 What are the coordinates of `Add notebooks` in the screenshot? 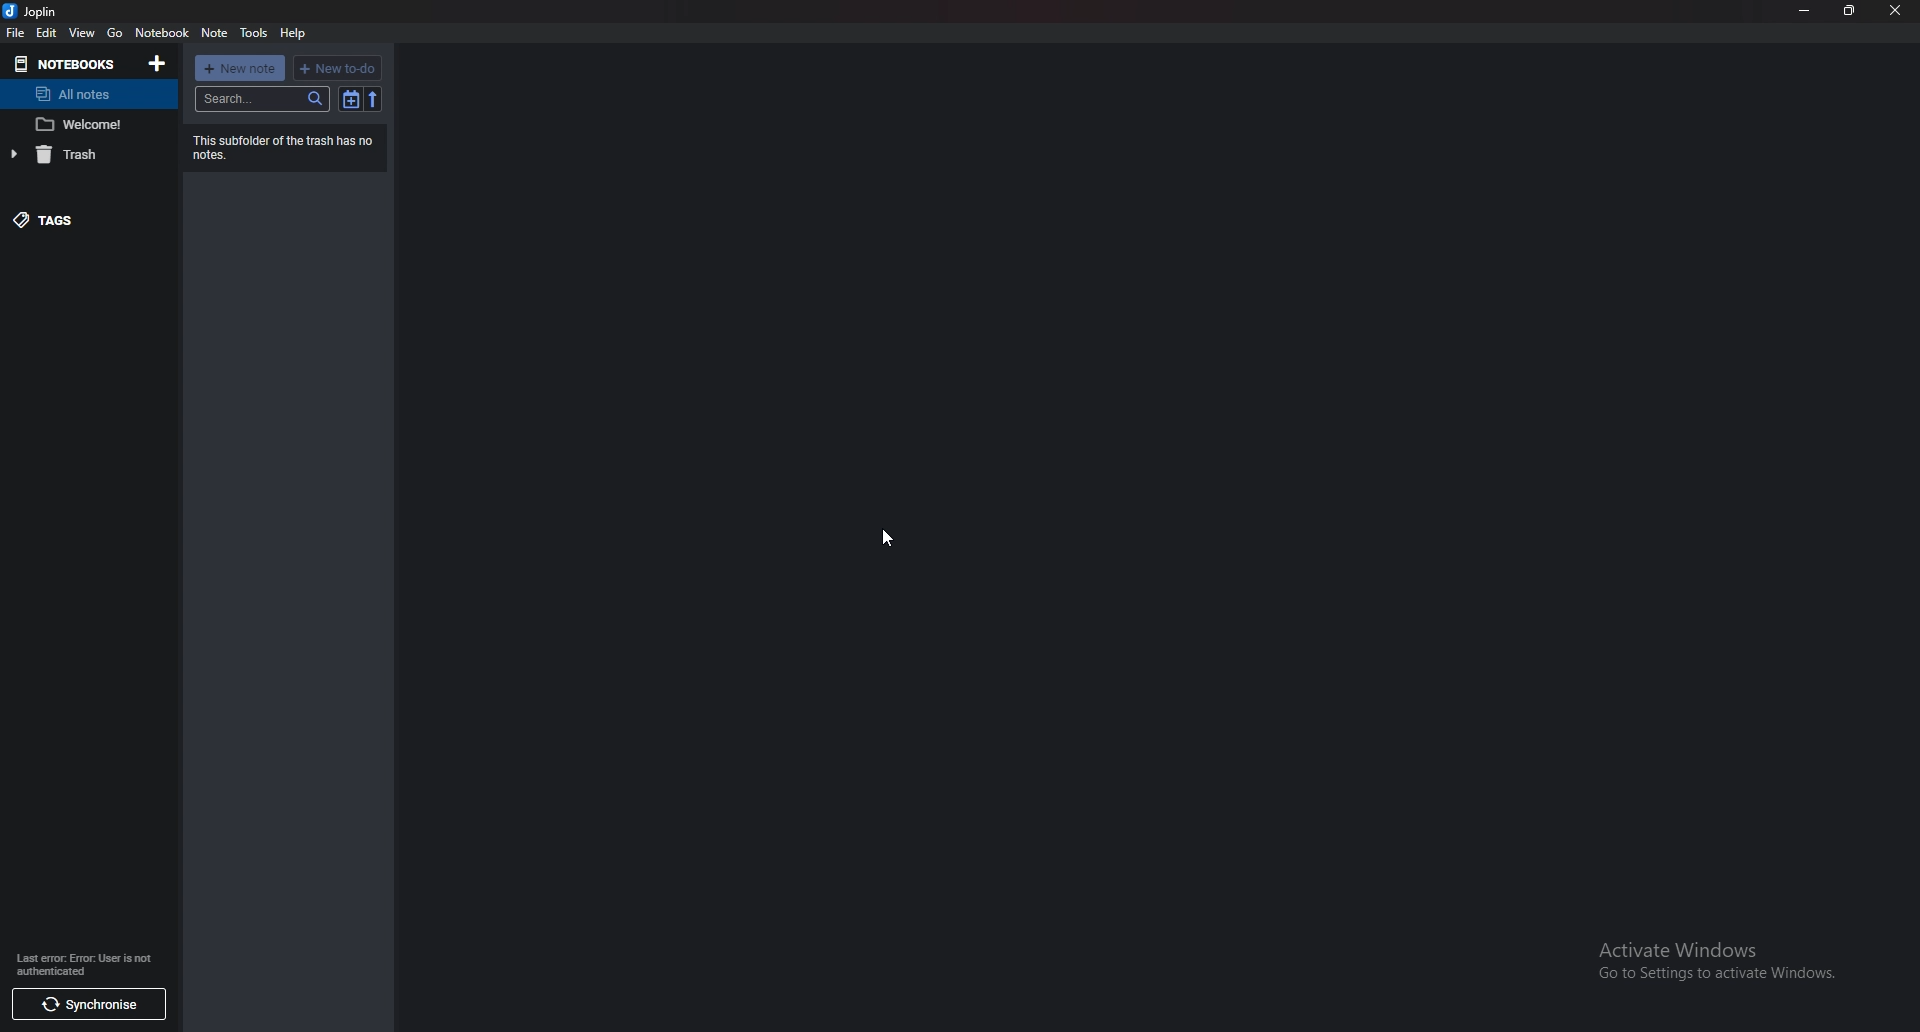 It's located at (160, 63).